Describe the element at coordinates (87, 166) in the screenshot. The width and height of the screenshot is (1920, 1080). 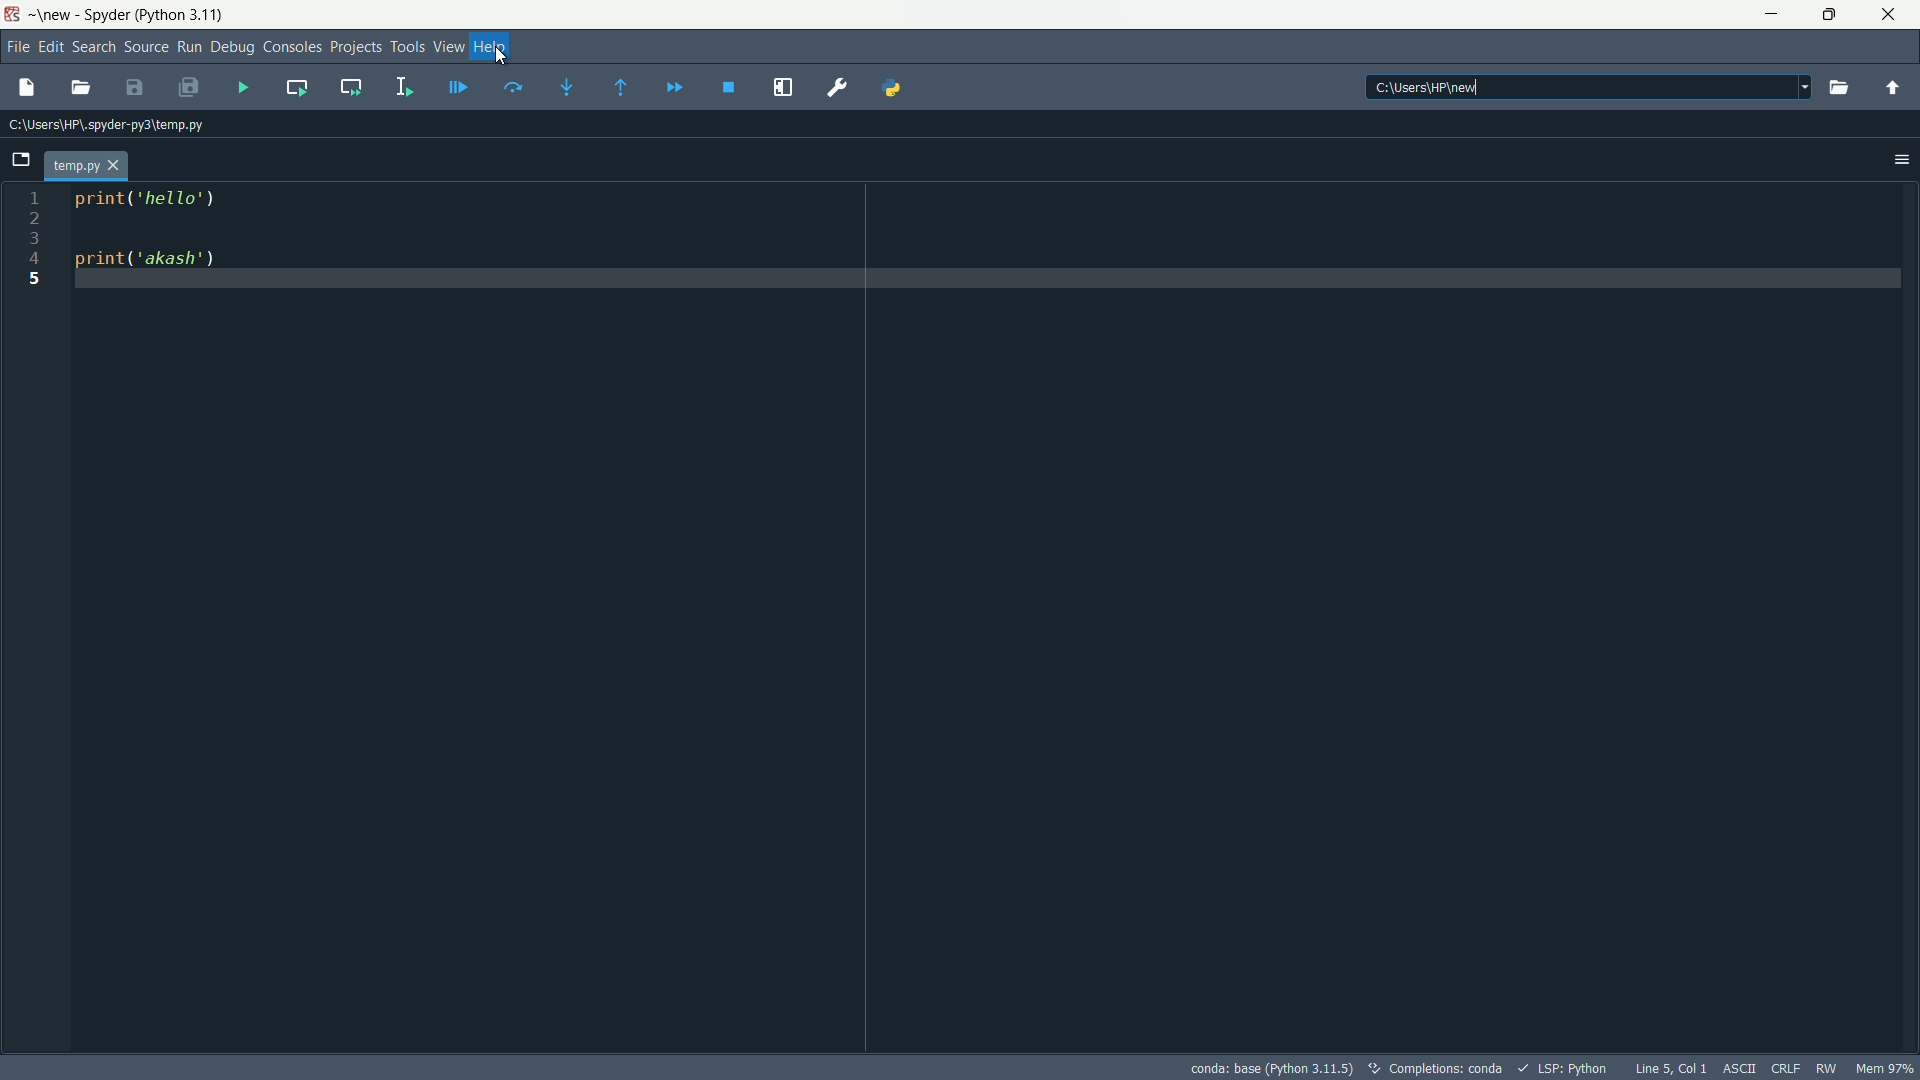
I see `Current tab` at that location.